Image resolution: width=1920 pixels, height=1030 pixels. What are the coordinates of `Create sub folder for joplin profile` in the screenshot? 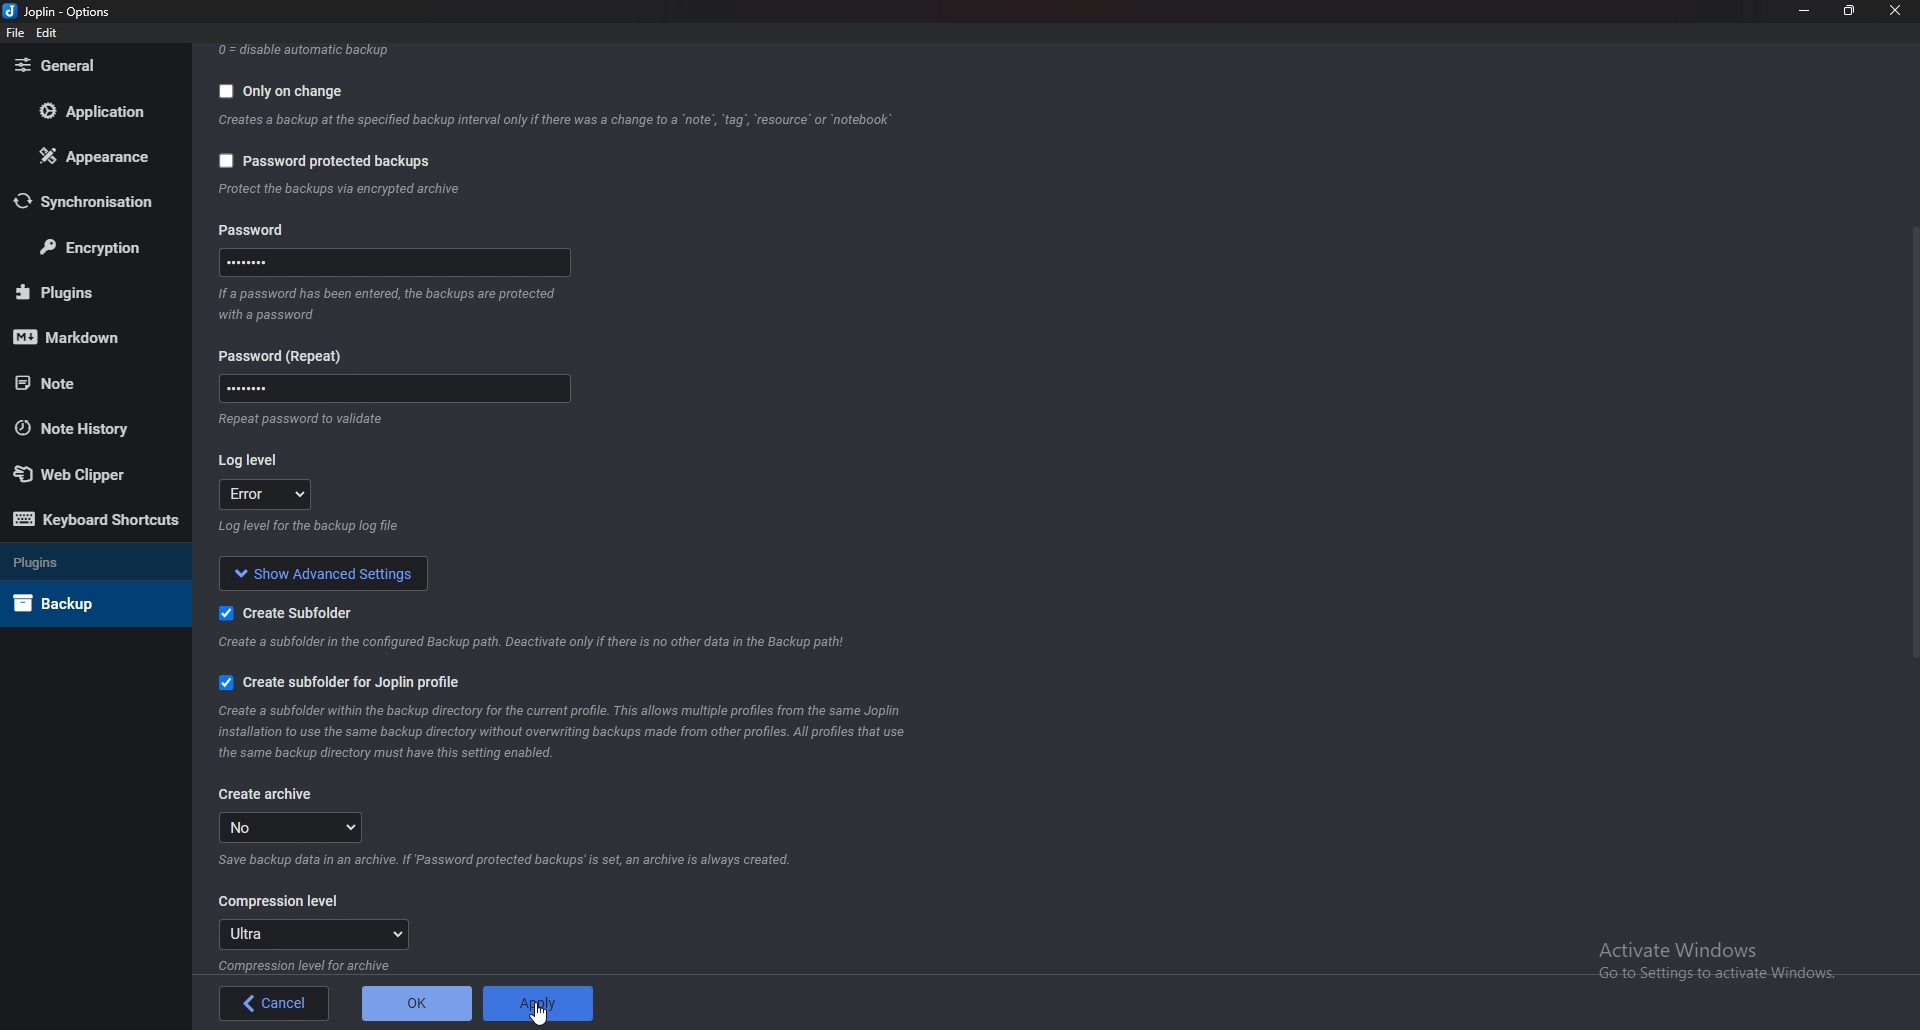 It's located at (342, 683).